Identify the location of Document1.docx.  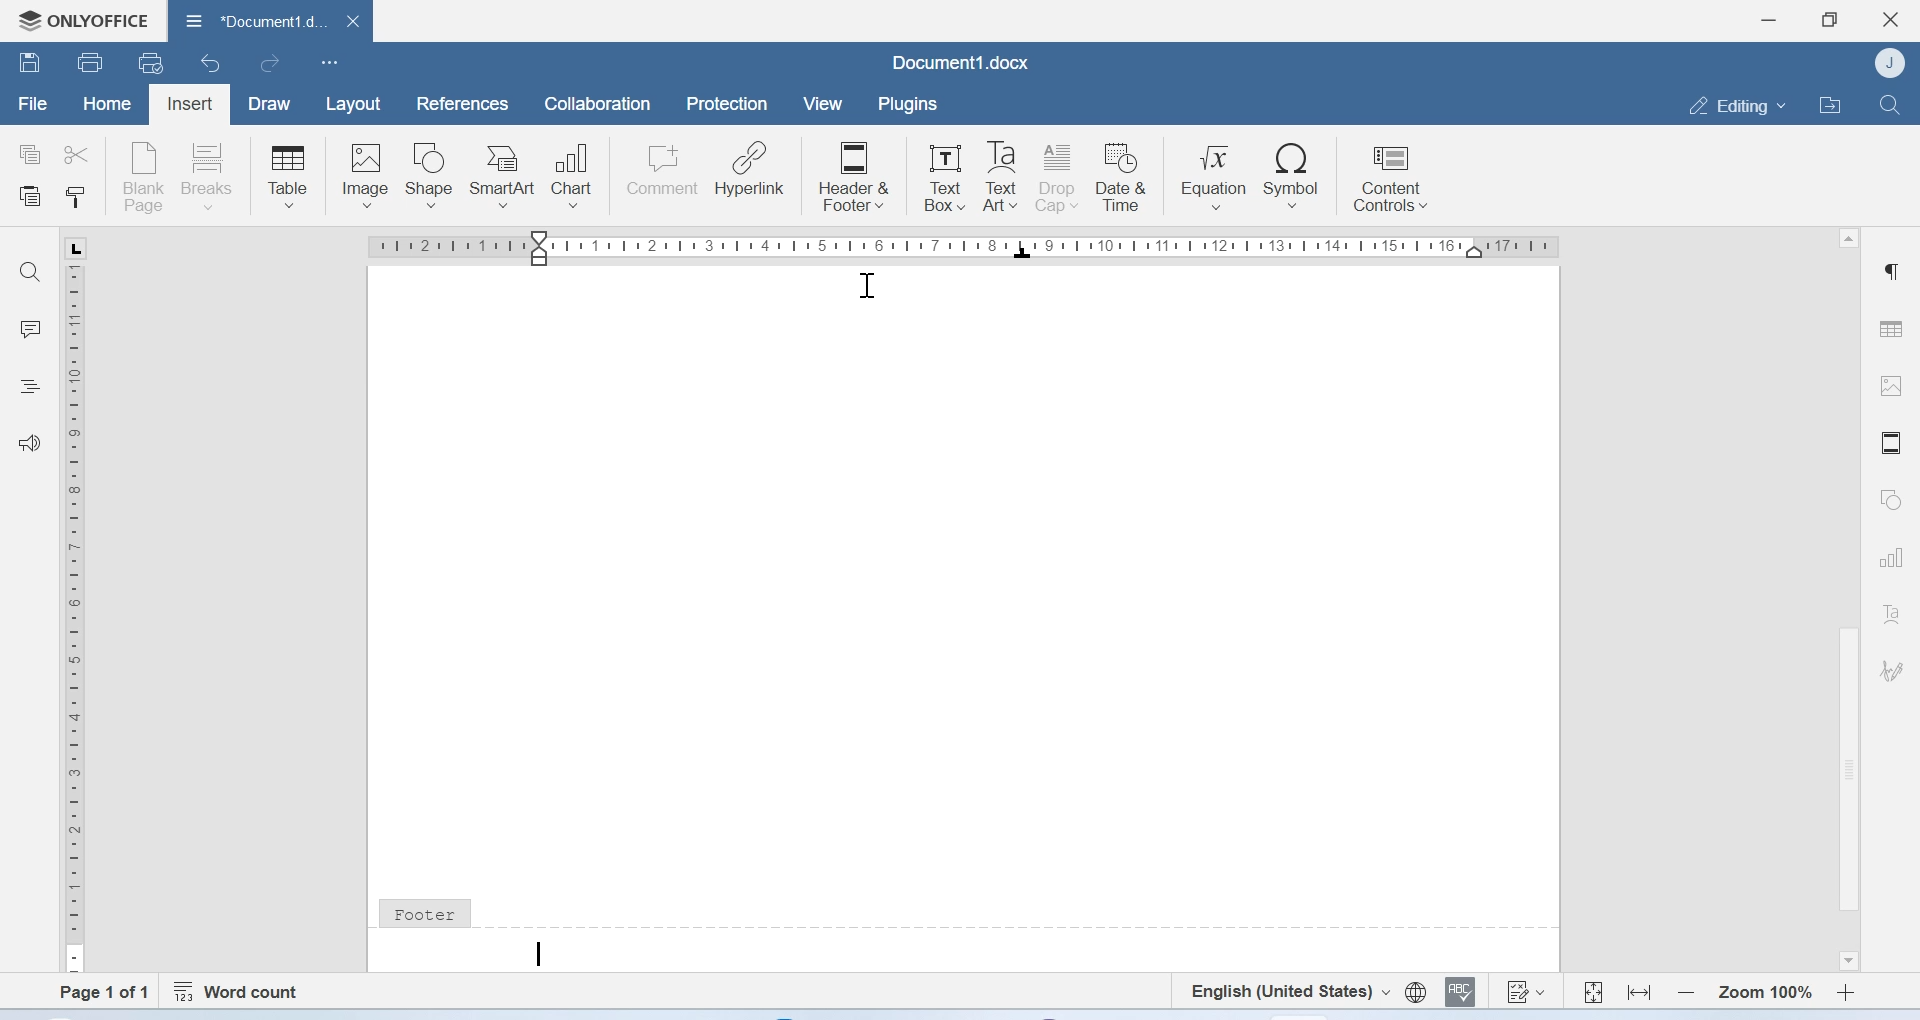
(270, 23).